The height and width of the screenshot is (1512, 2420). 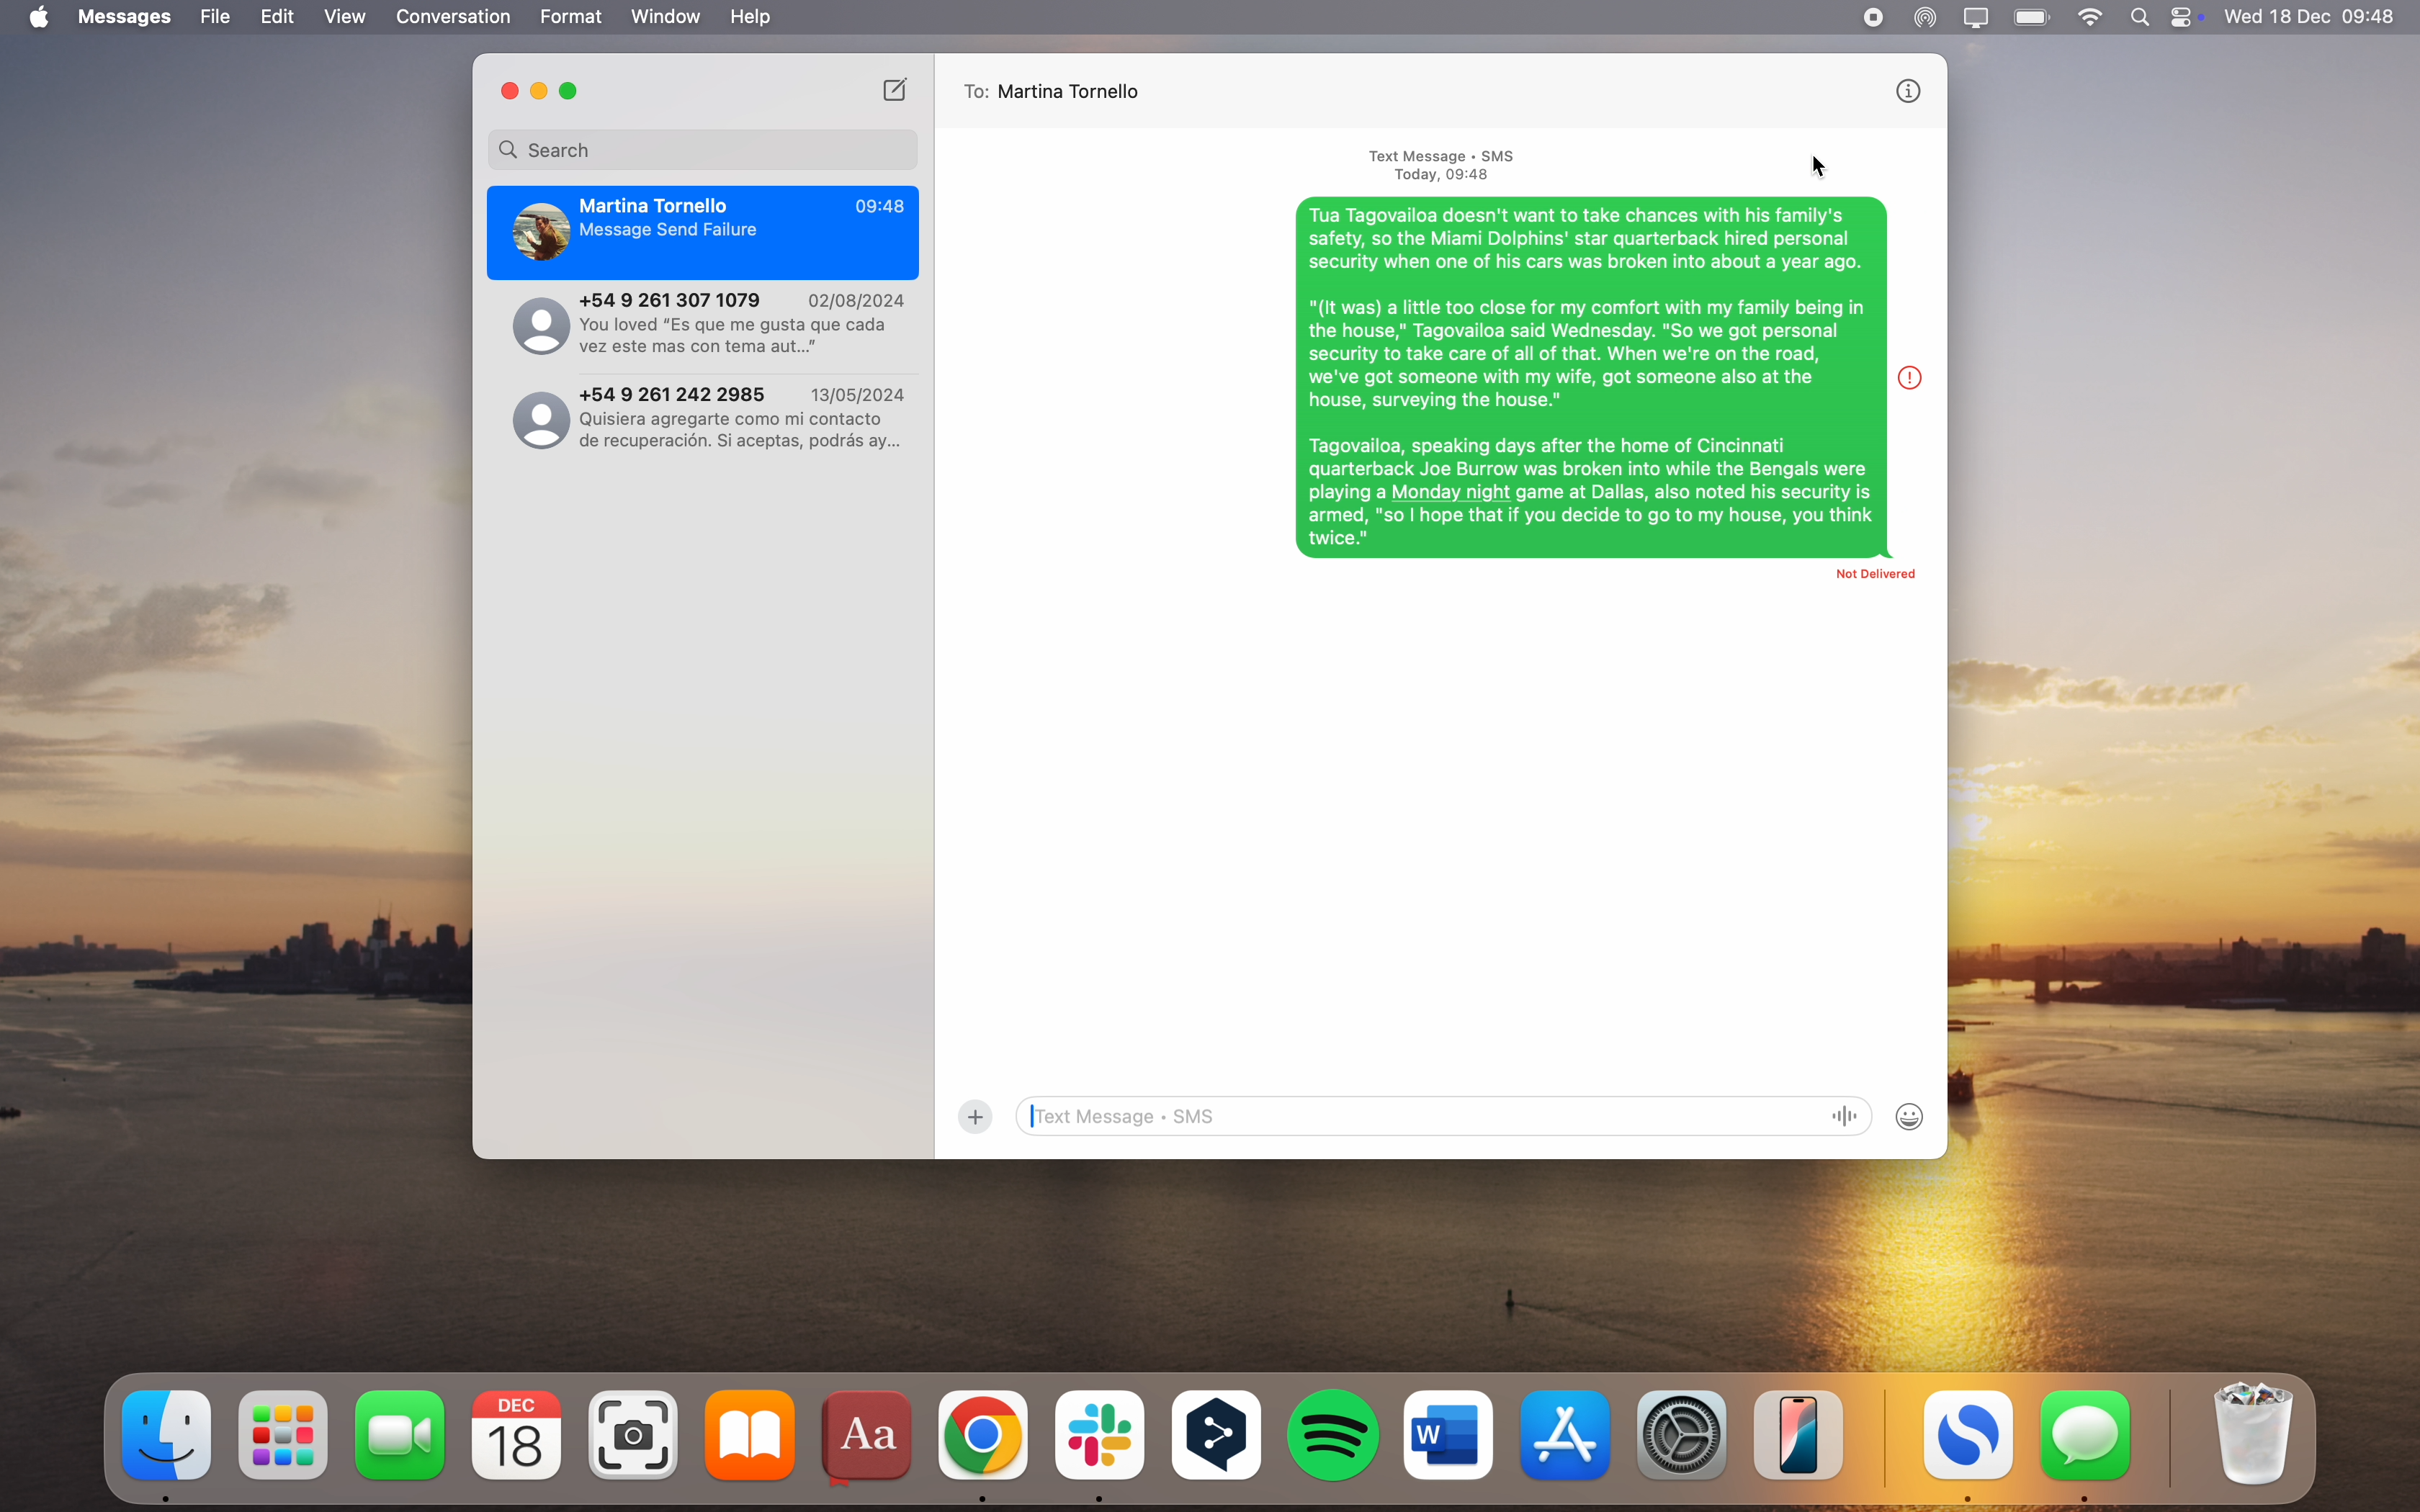 I want to click on to, so click(x=972, y=91).